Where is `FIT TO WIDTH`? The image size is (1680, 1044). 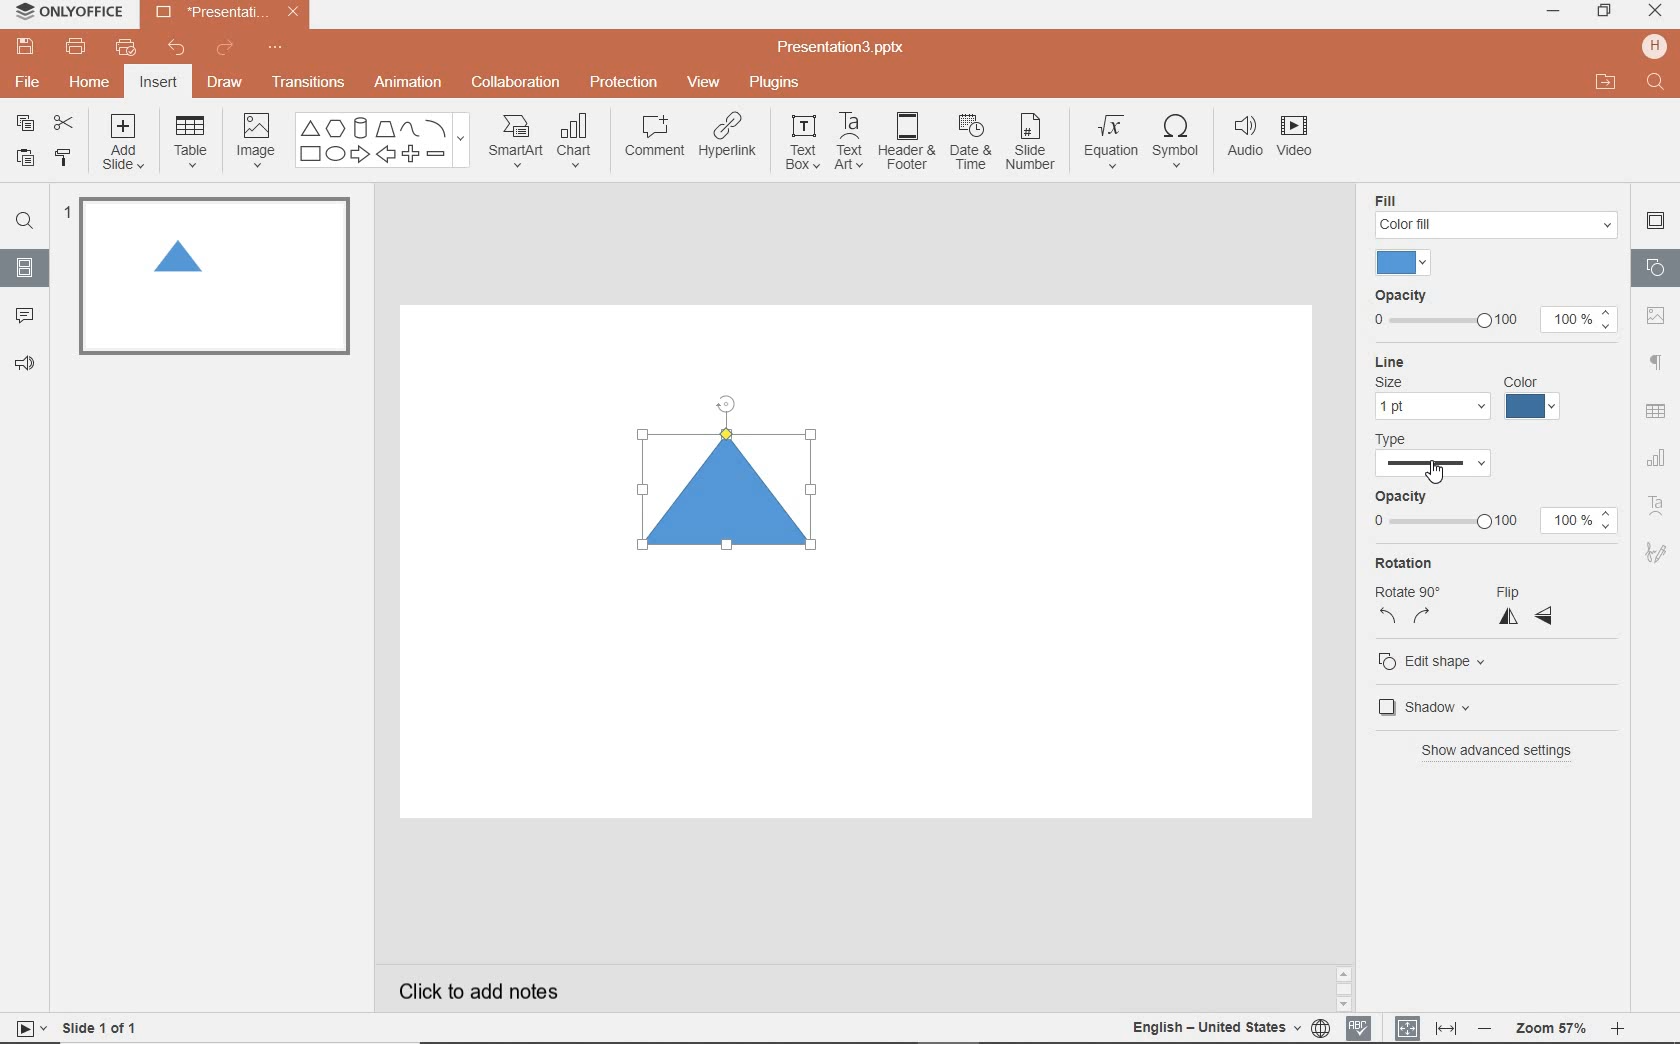
FIT TO WIDTH is located at coordinates (1445, 1029).